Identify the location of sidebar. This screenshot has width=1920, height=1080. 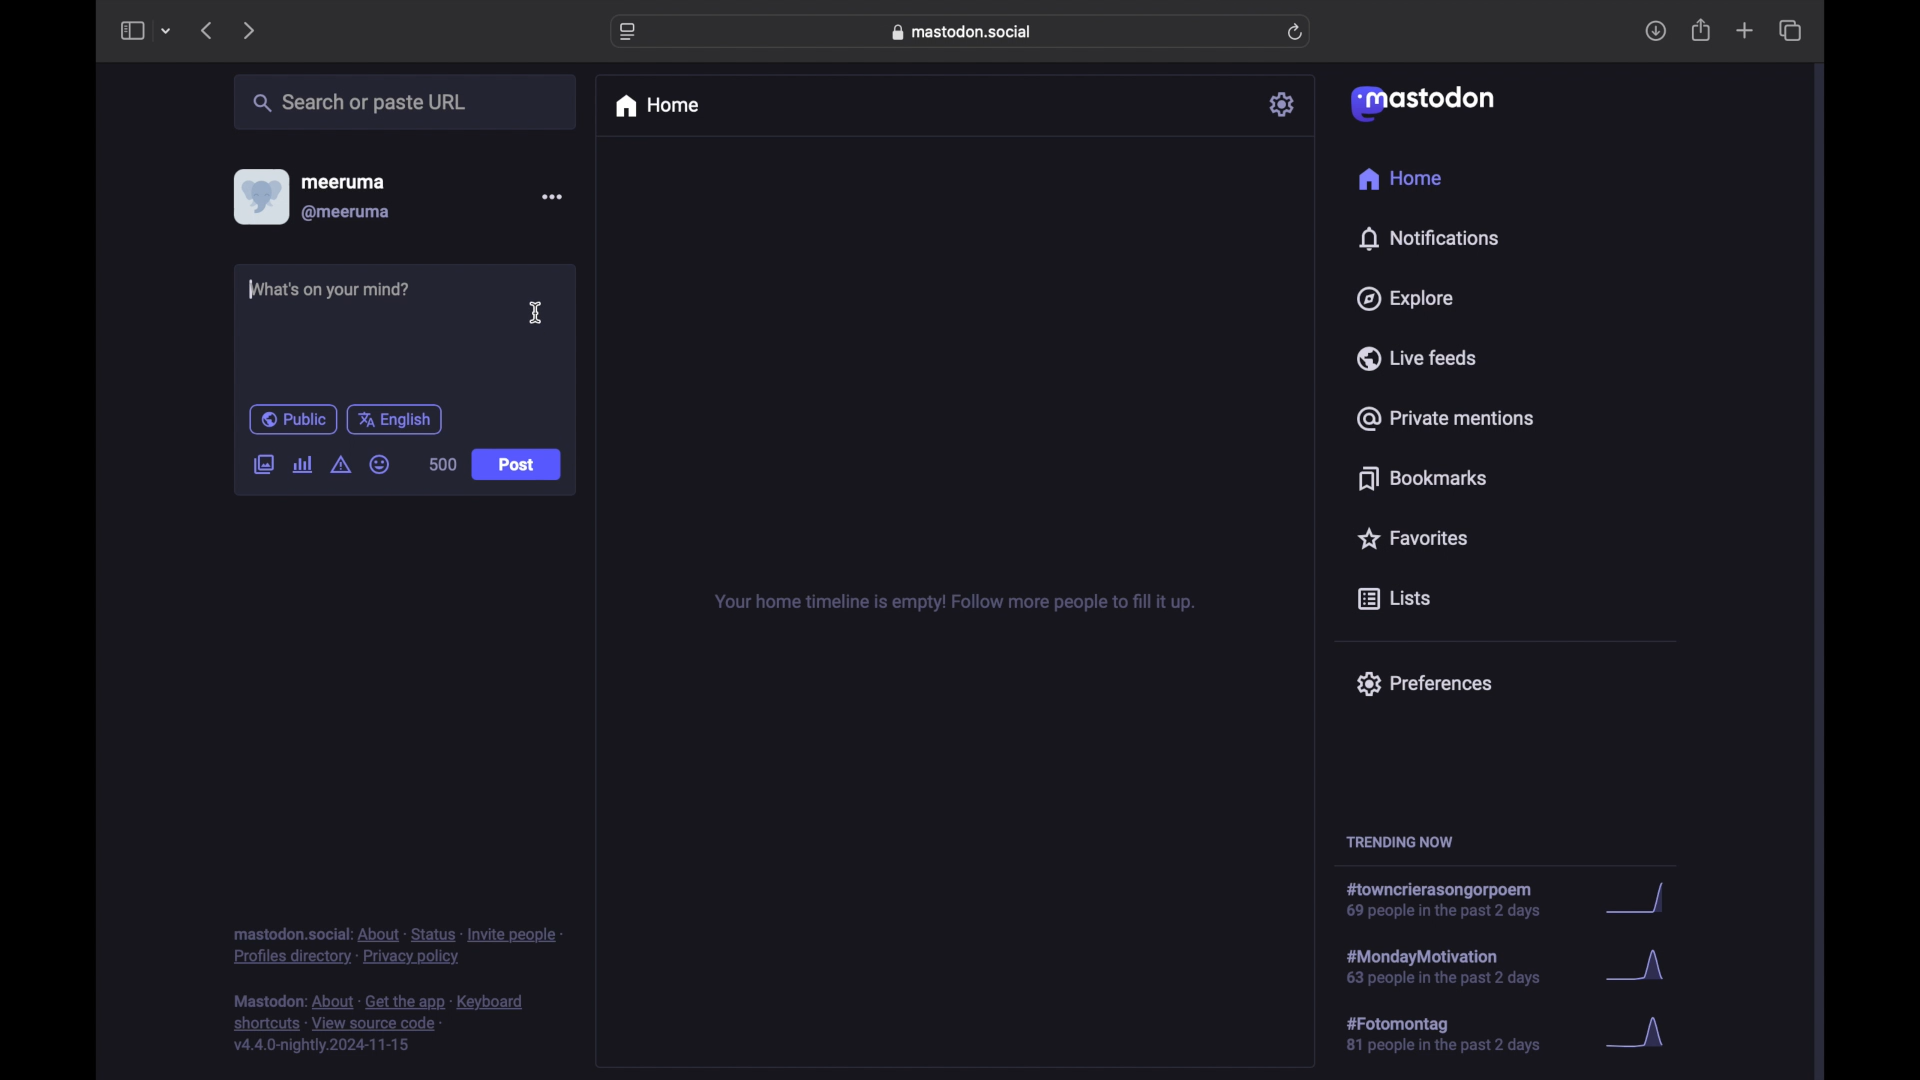
(131, 30).